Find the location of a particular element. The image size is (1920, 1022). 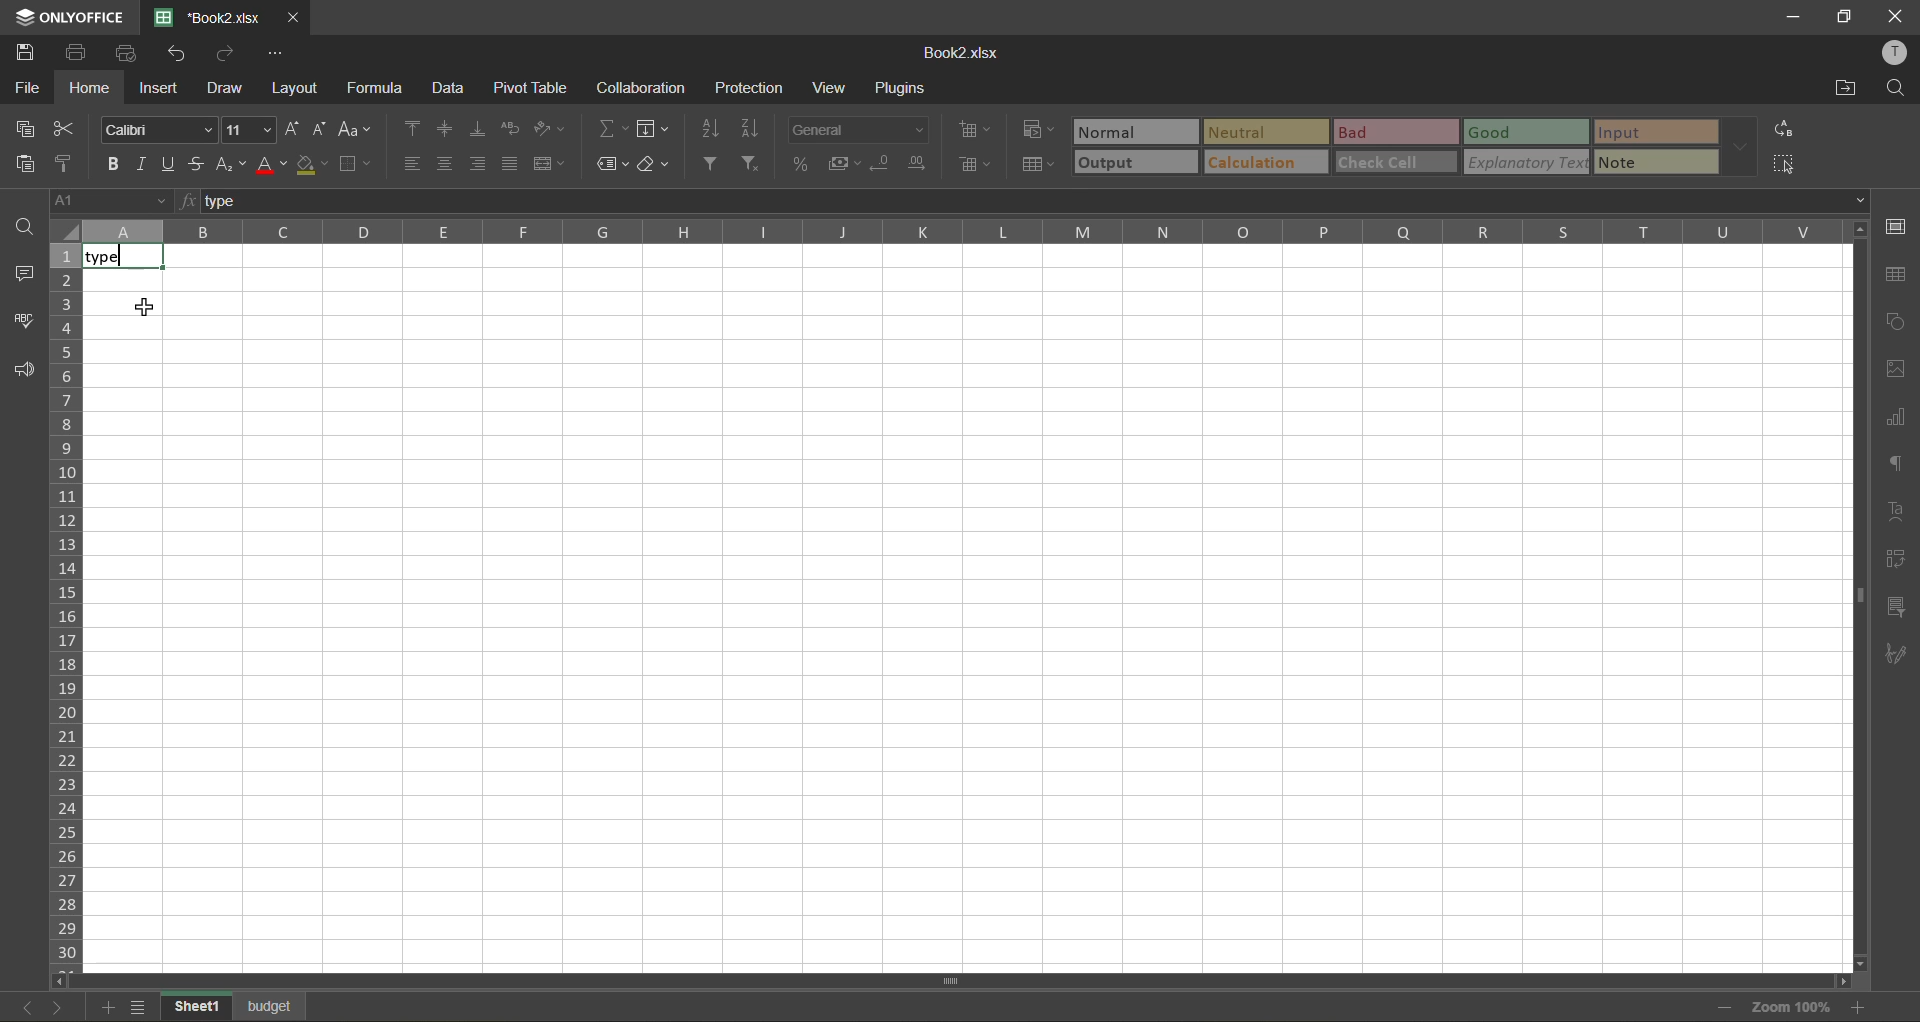

plugins is located at coordinates (902, 91).